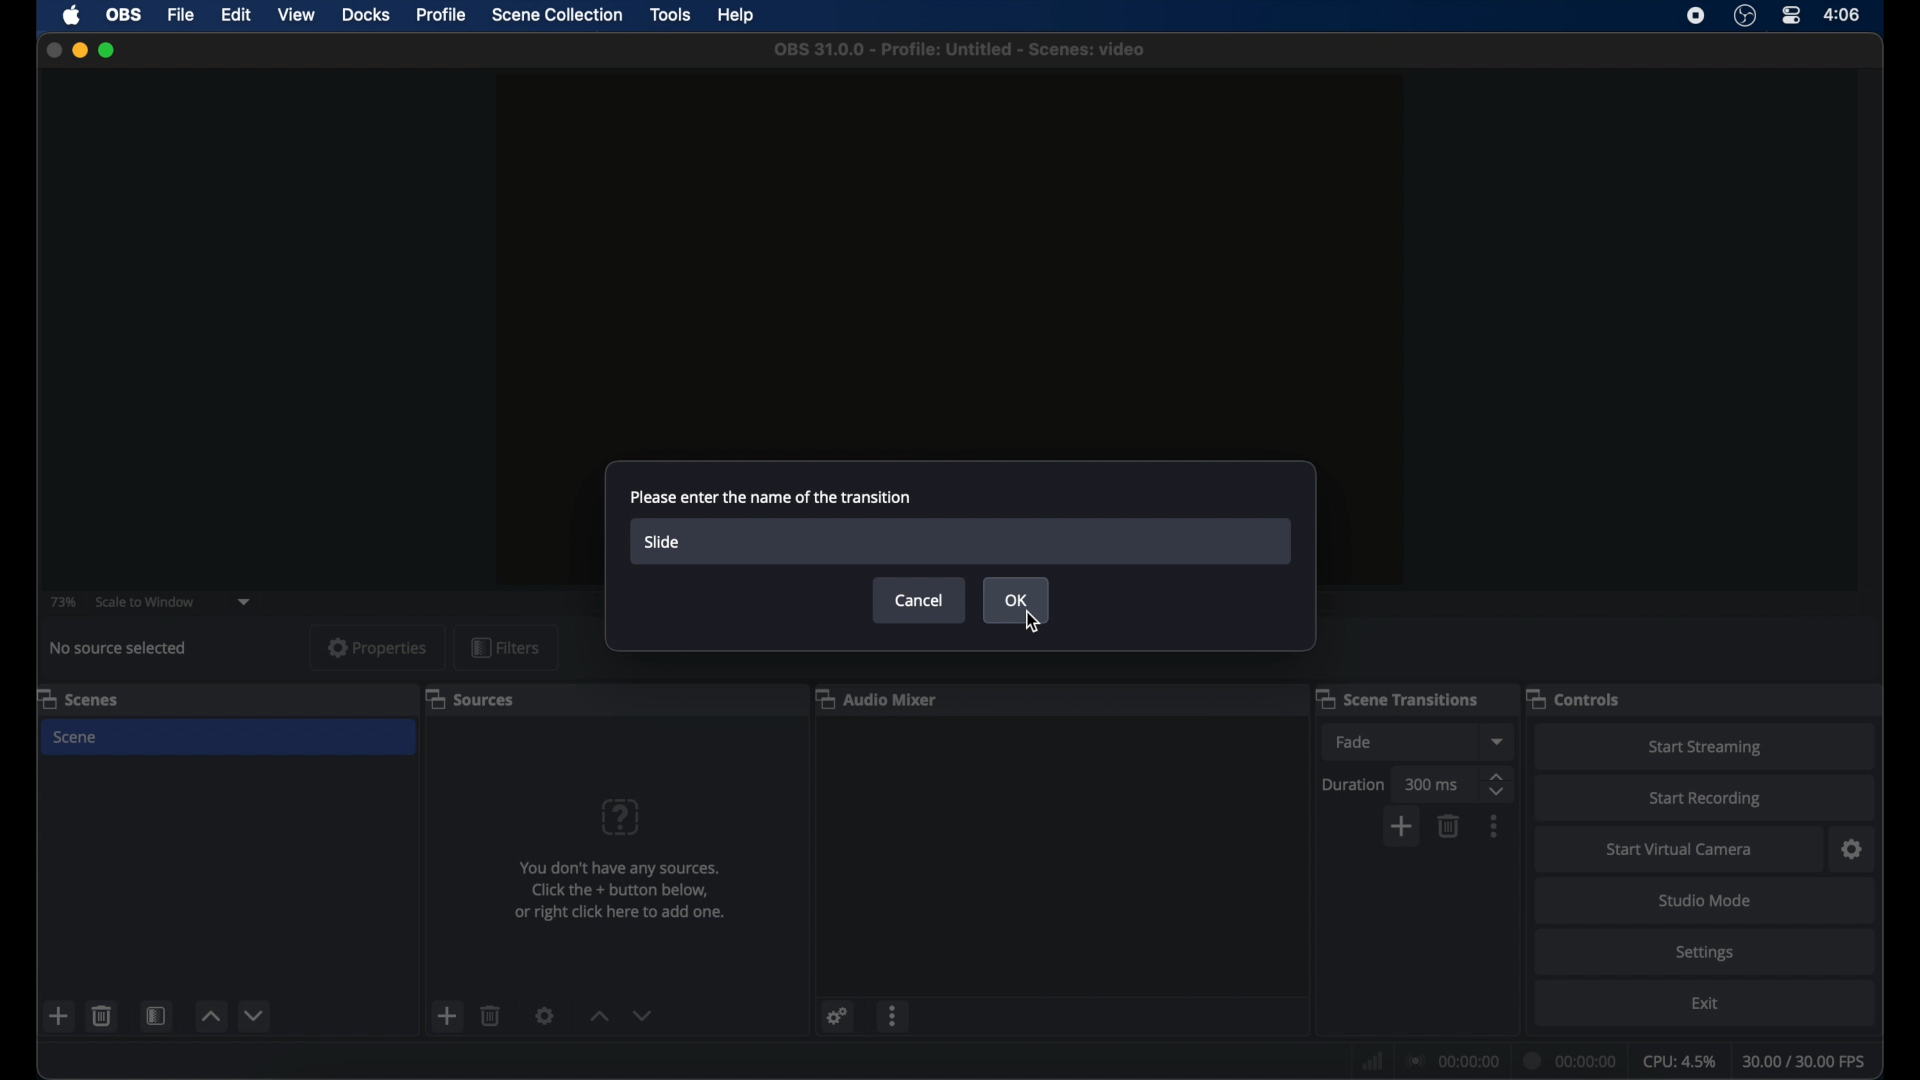  What do you see at coordinates (73, 15) in the screenshot?
I see `apple icon` at bounding box center [73, 15].